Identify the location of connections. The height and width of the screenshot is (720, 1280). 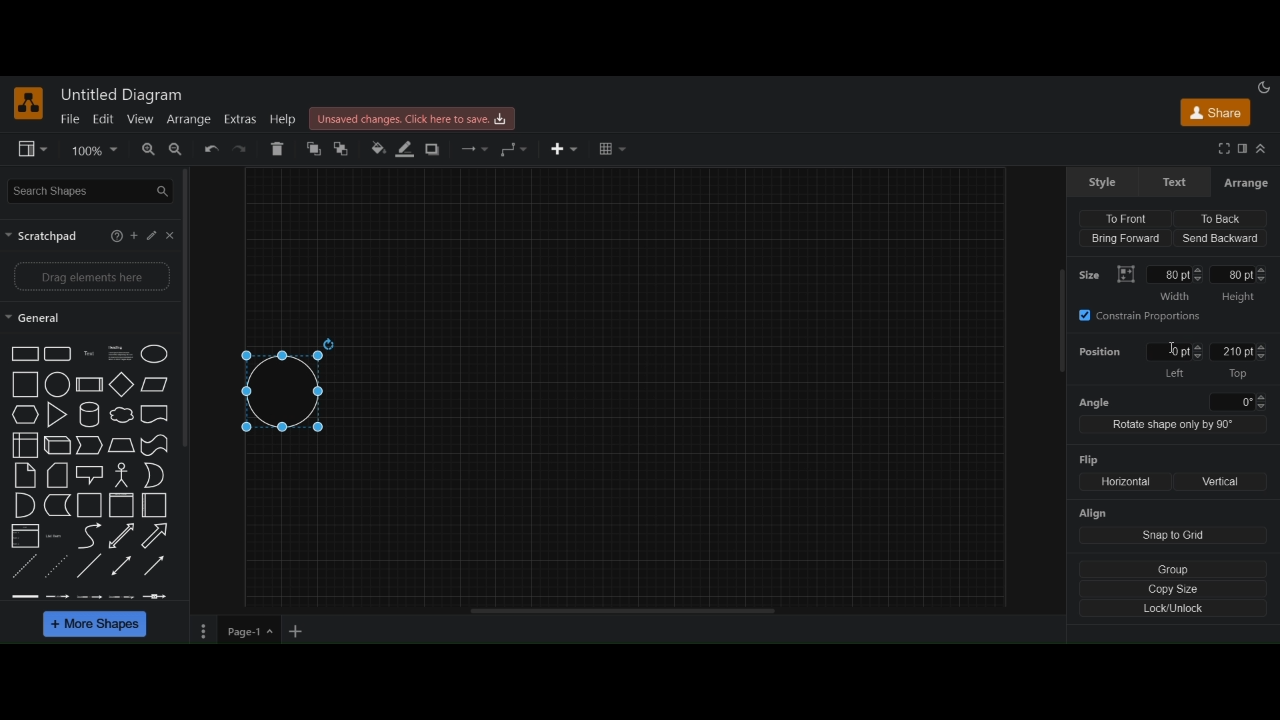
(473, 149).